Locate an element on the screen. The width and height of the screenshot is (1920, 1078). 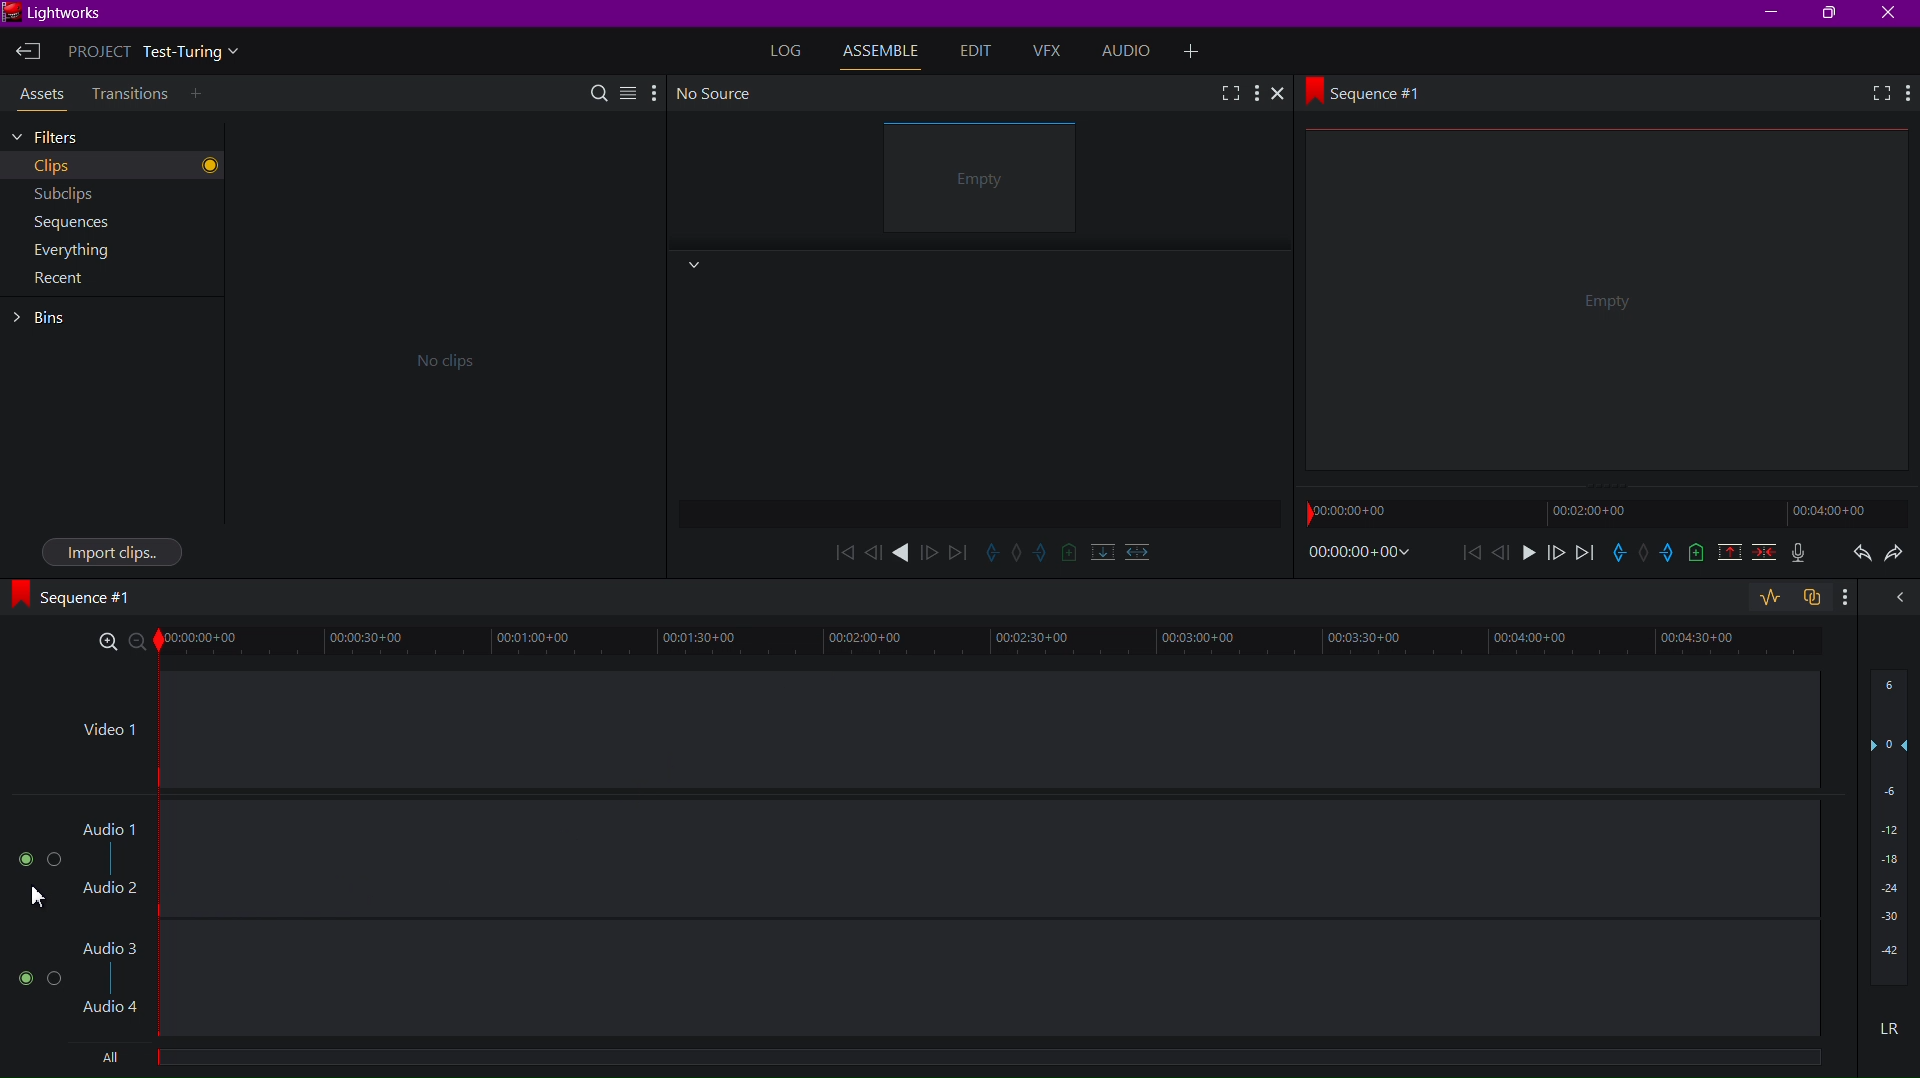
Bins is located at coordinates (49, 318).